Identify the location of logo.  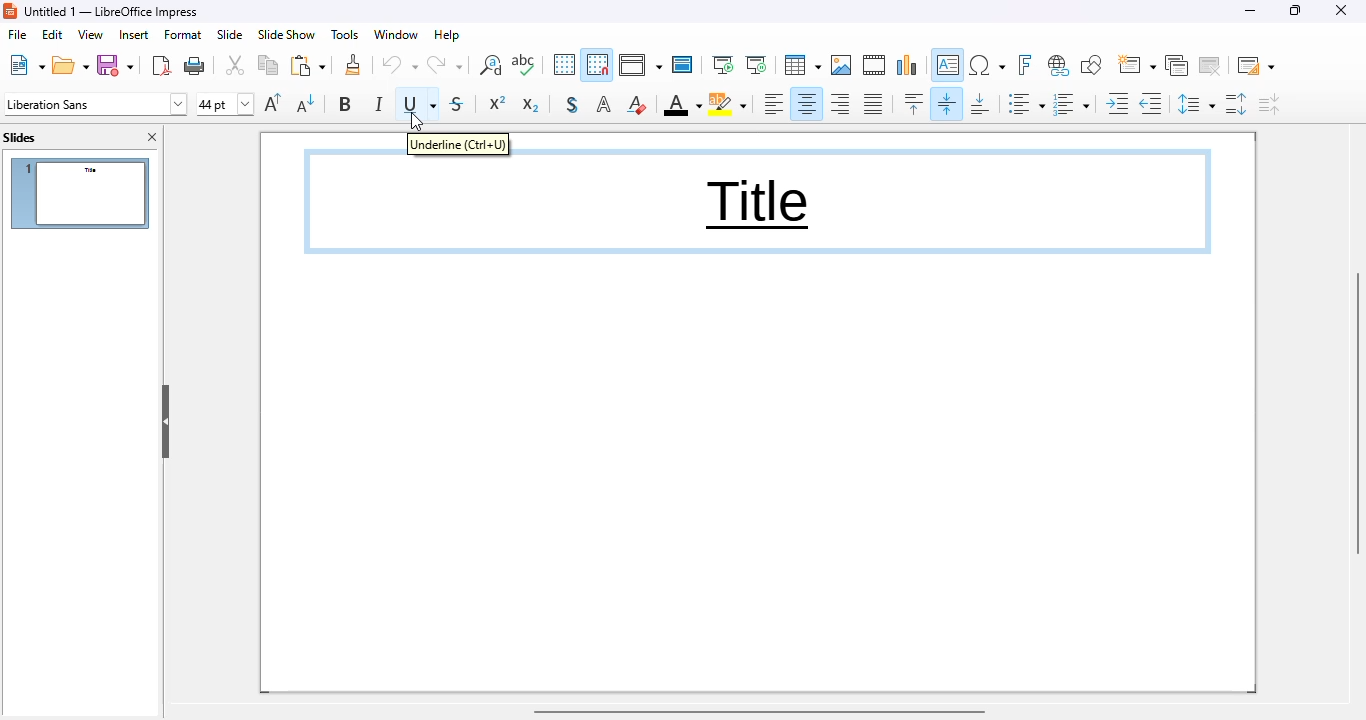
(10, 11).